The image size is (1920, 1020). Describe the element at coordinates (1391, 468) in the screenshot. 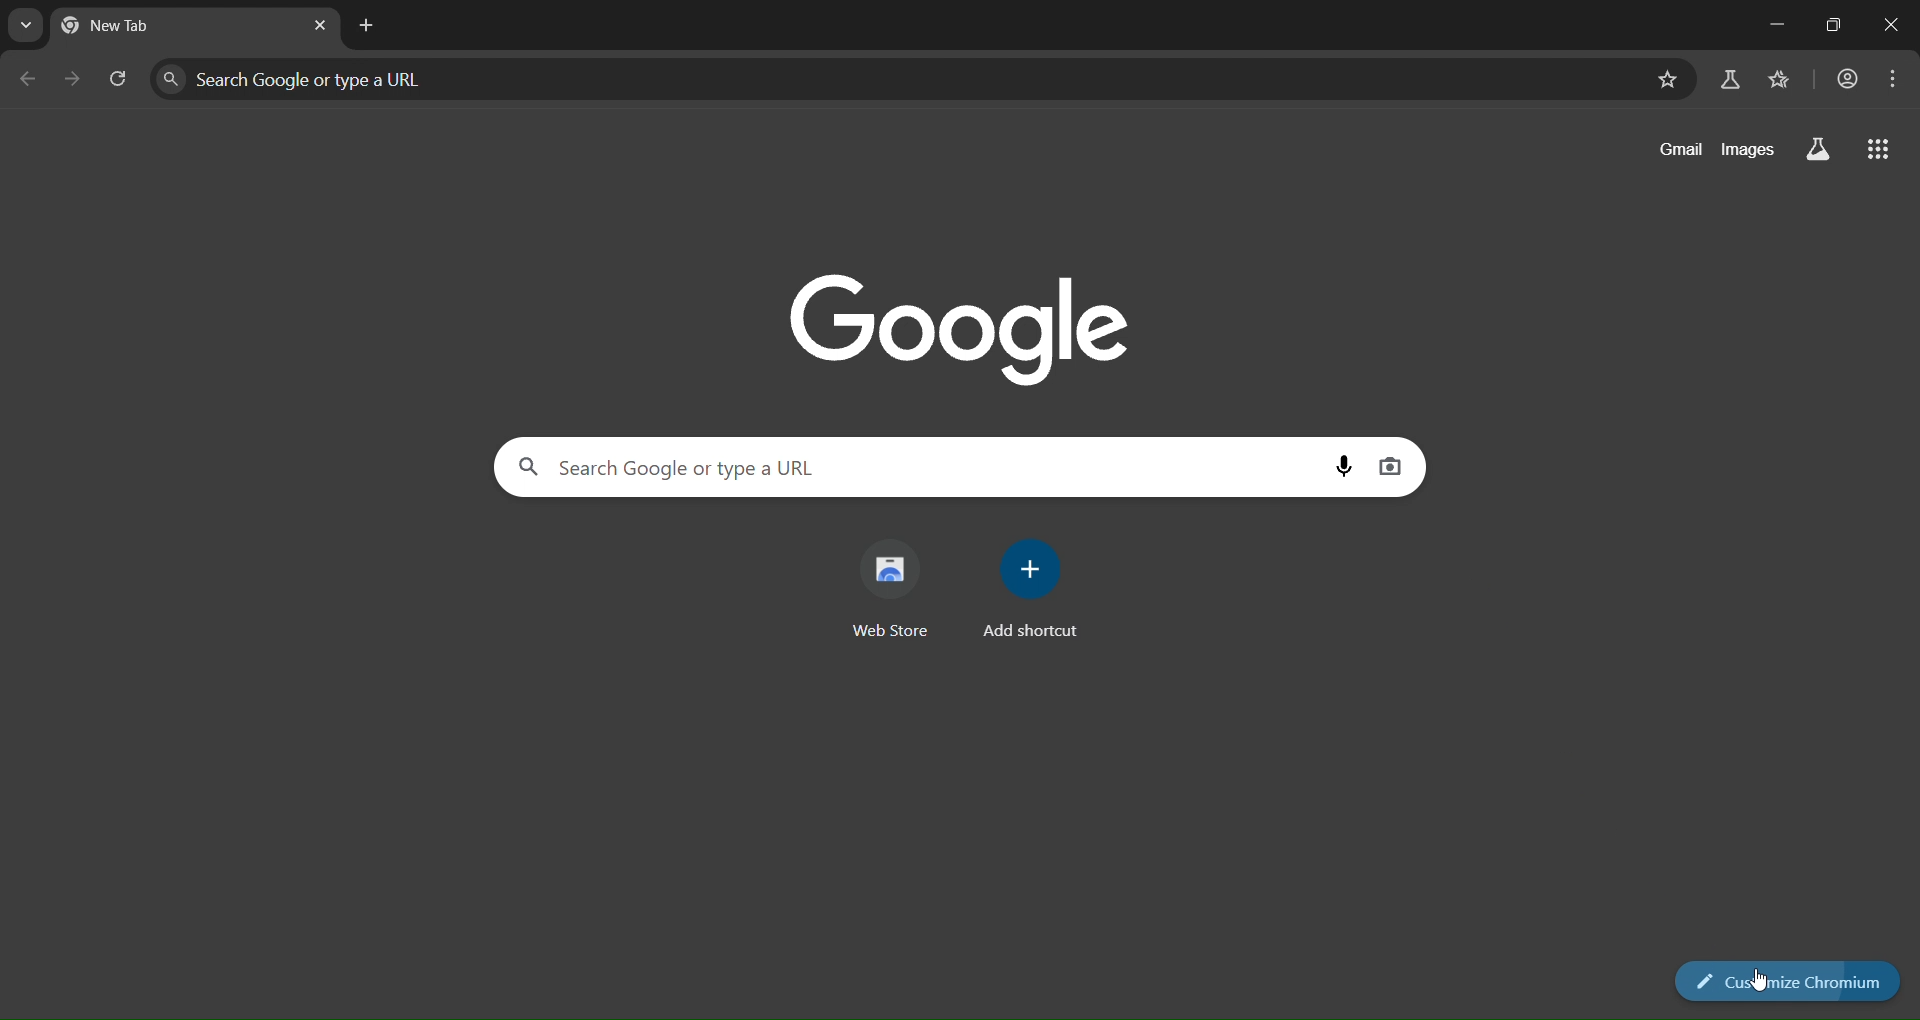

I see `image search` at that location.